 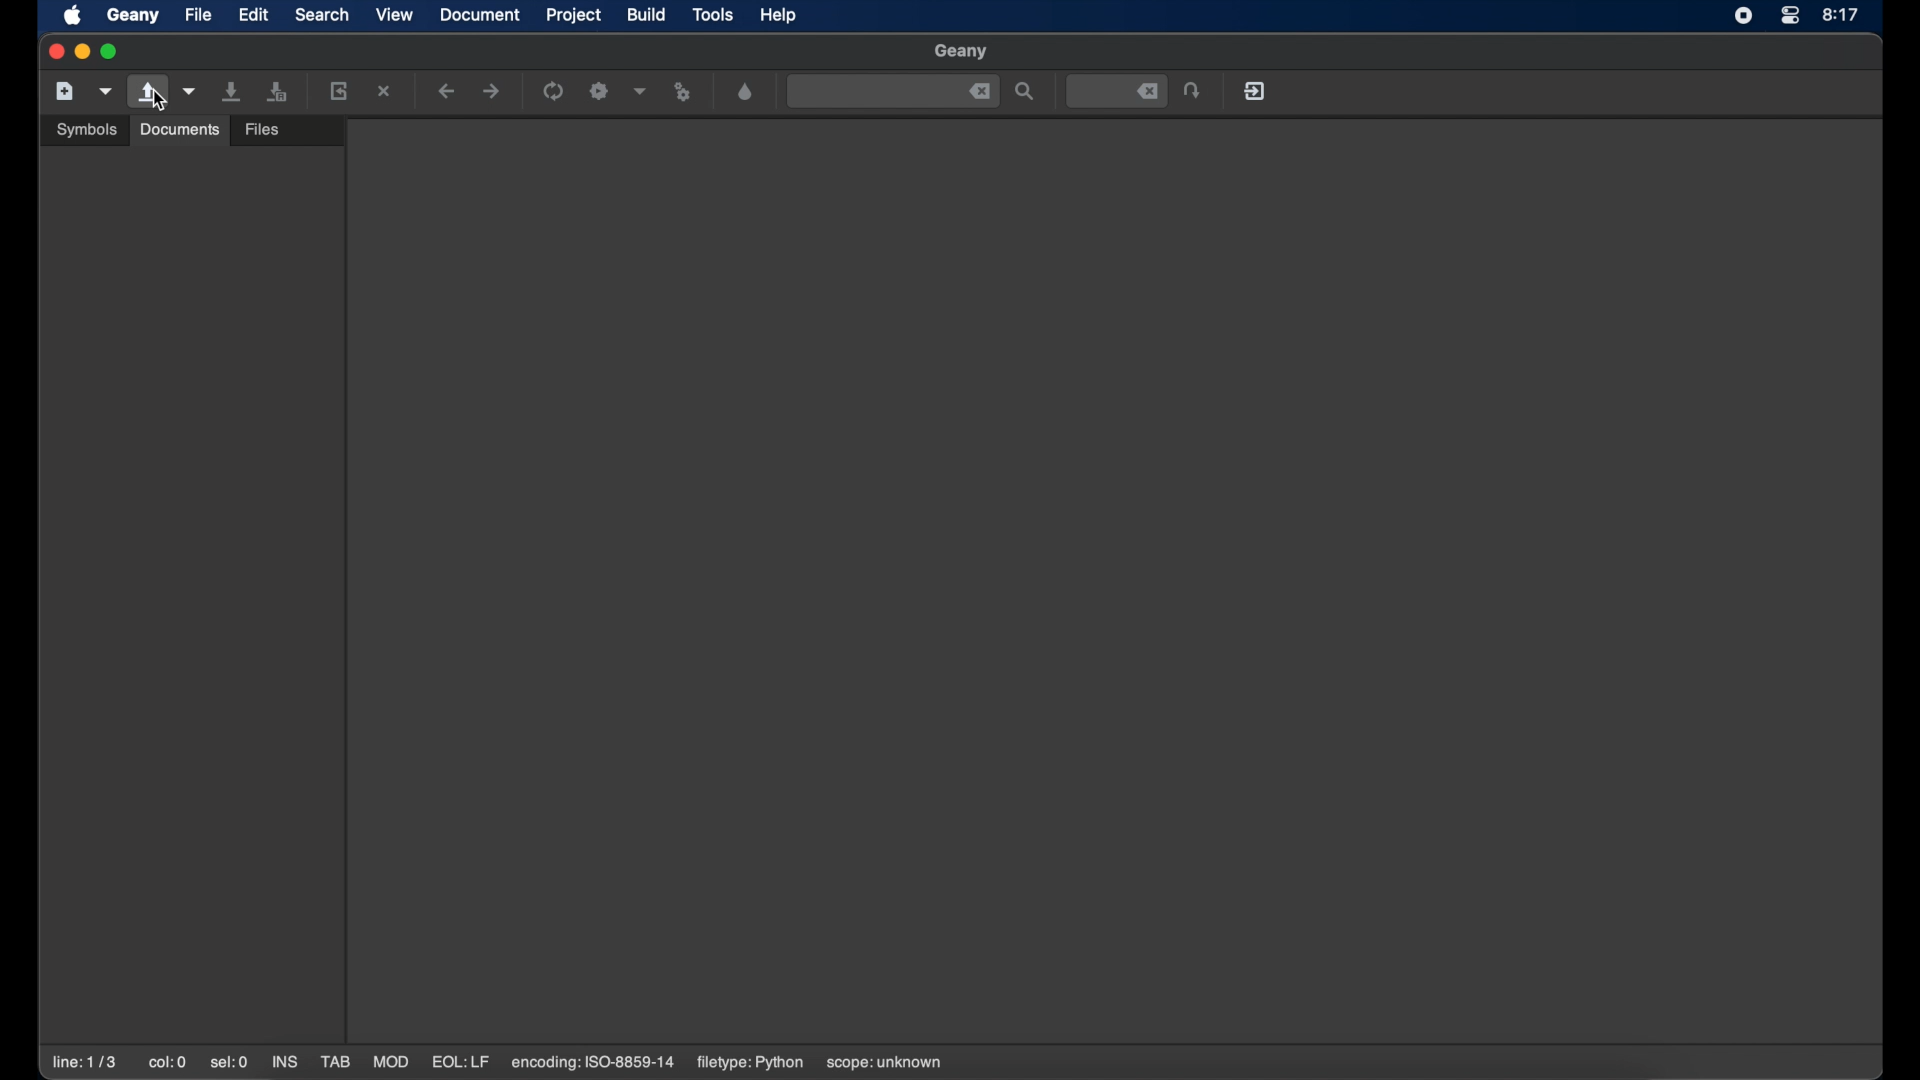 I want to click on geany, so click(x=133, y=15).